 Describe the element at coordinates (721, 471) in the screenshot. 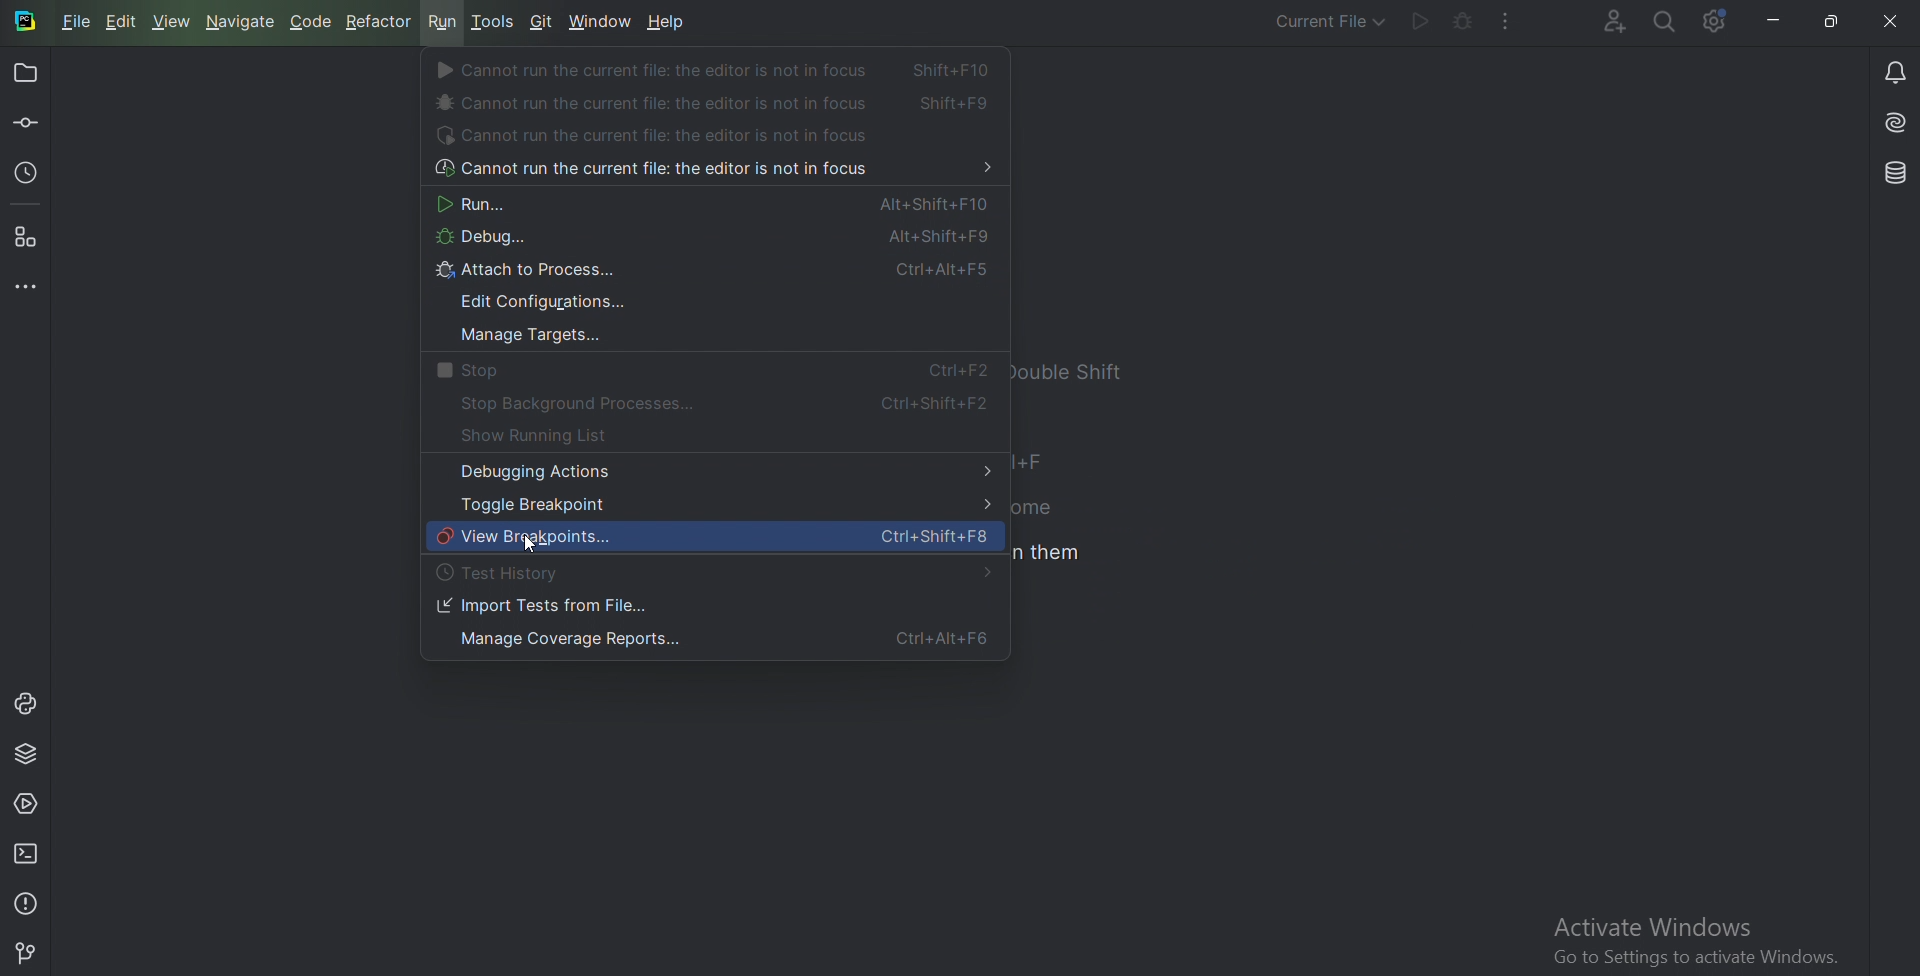

I see `Debugging actions` at that location.